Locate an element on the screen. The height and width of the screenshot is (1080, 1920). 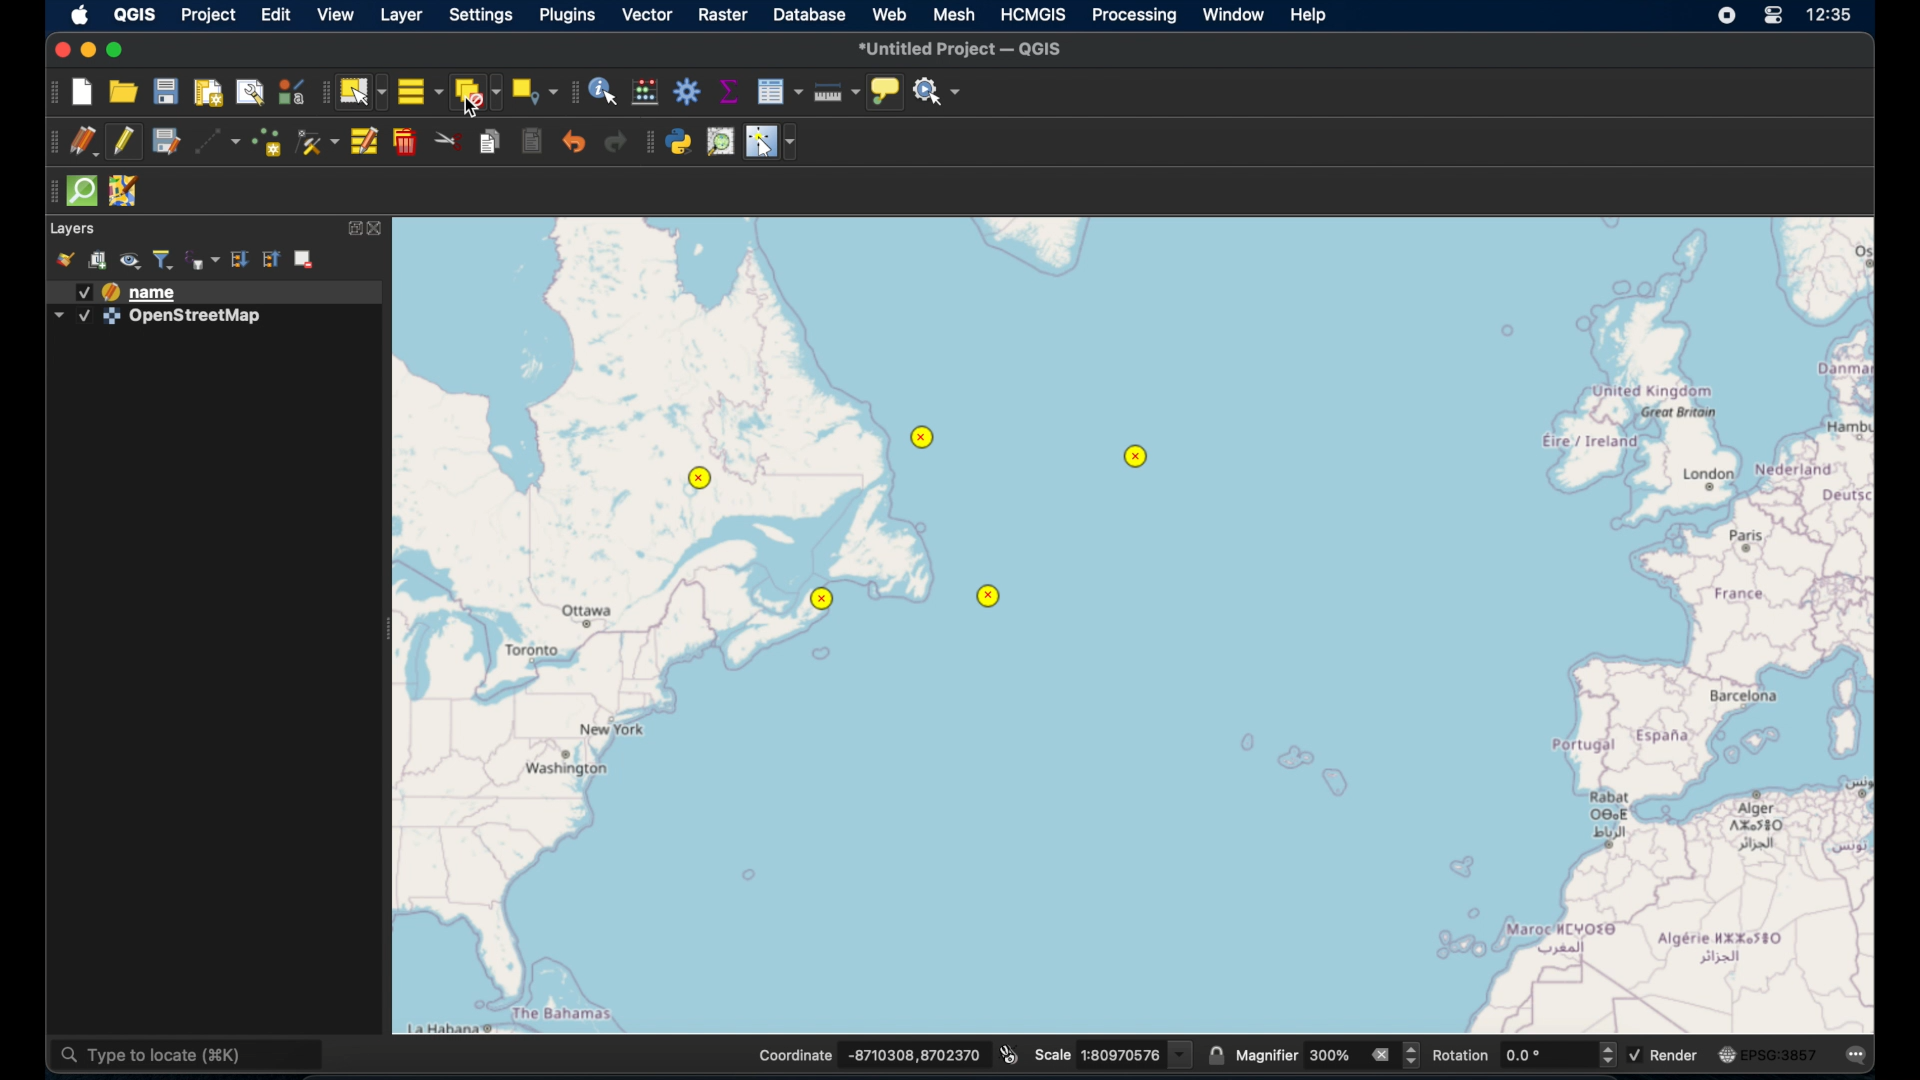
Coordinate value is located at coordinates (916, 1054).